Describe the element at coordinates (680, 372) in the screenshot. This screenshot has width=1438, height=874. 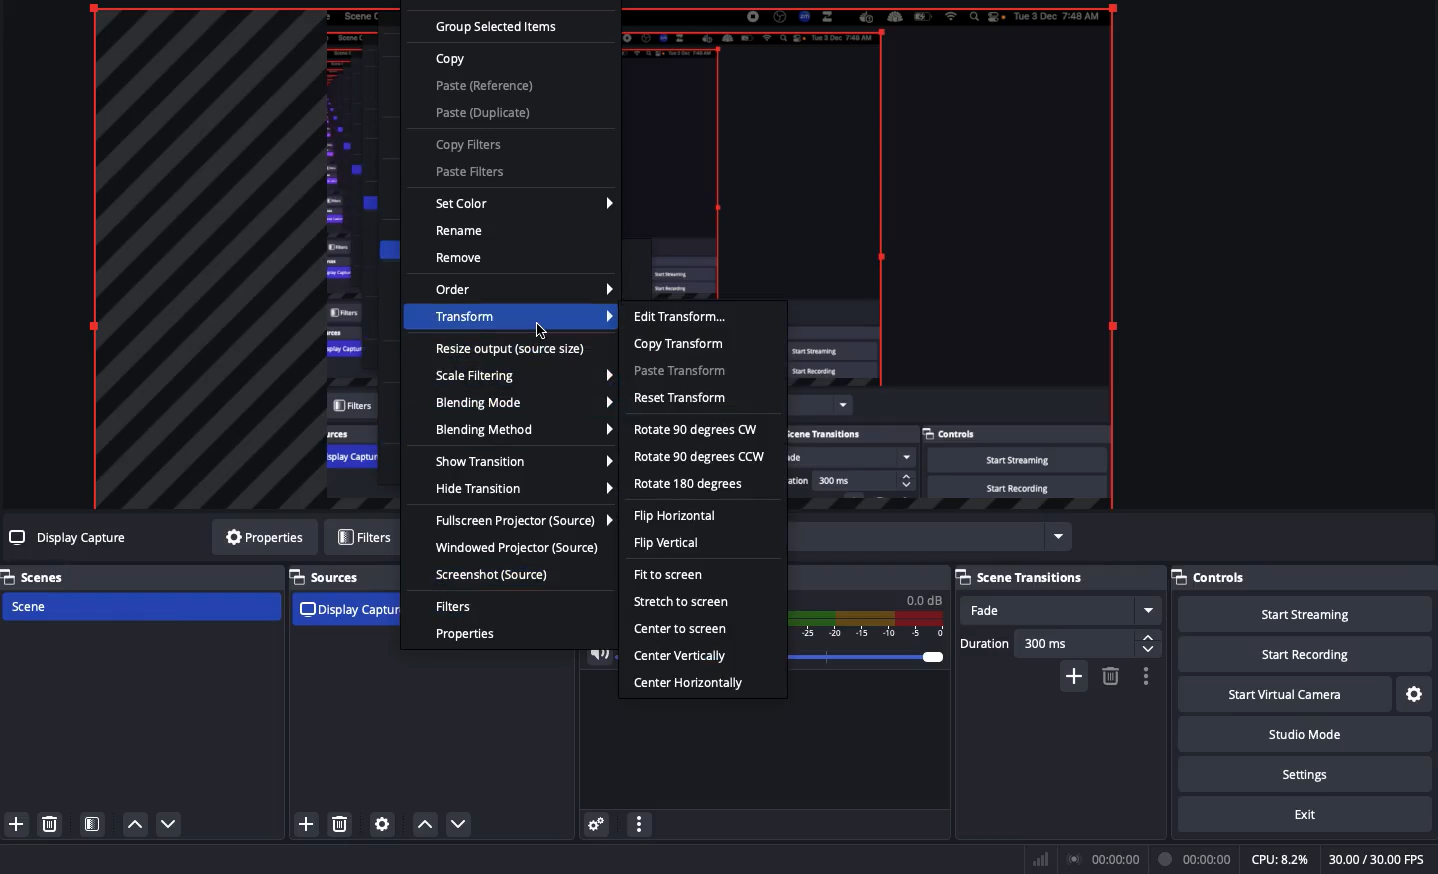
I see `Paste transform` at that location.